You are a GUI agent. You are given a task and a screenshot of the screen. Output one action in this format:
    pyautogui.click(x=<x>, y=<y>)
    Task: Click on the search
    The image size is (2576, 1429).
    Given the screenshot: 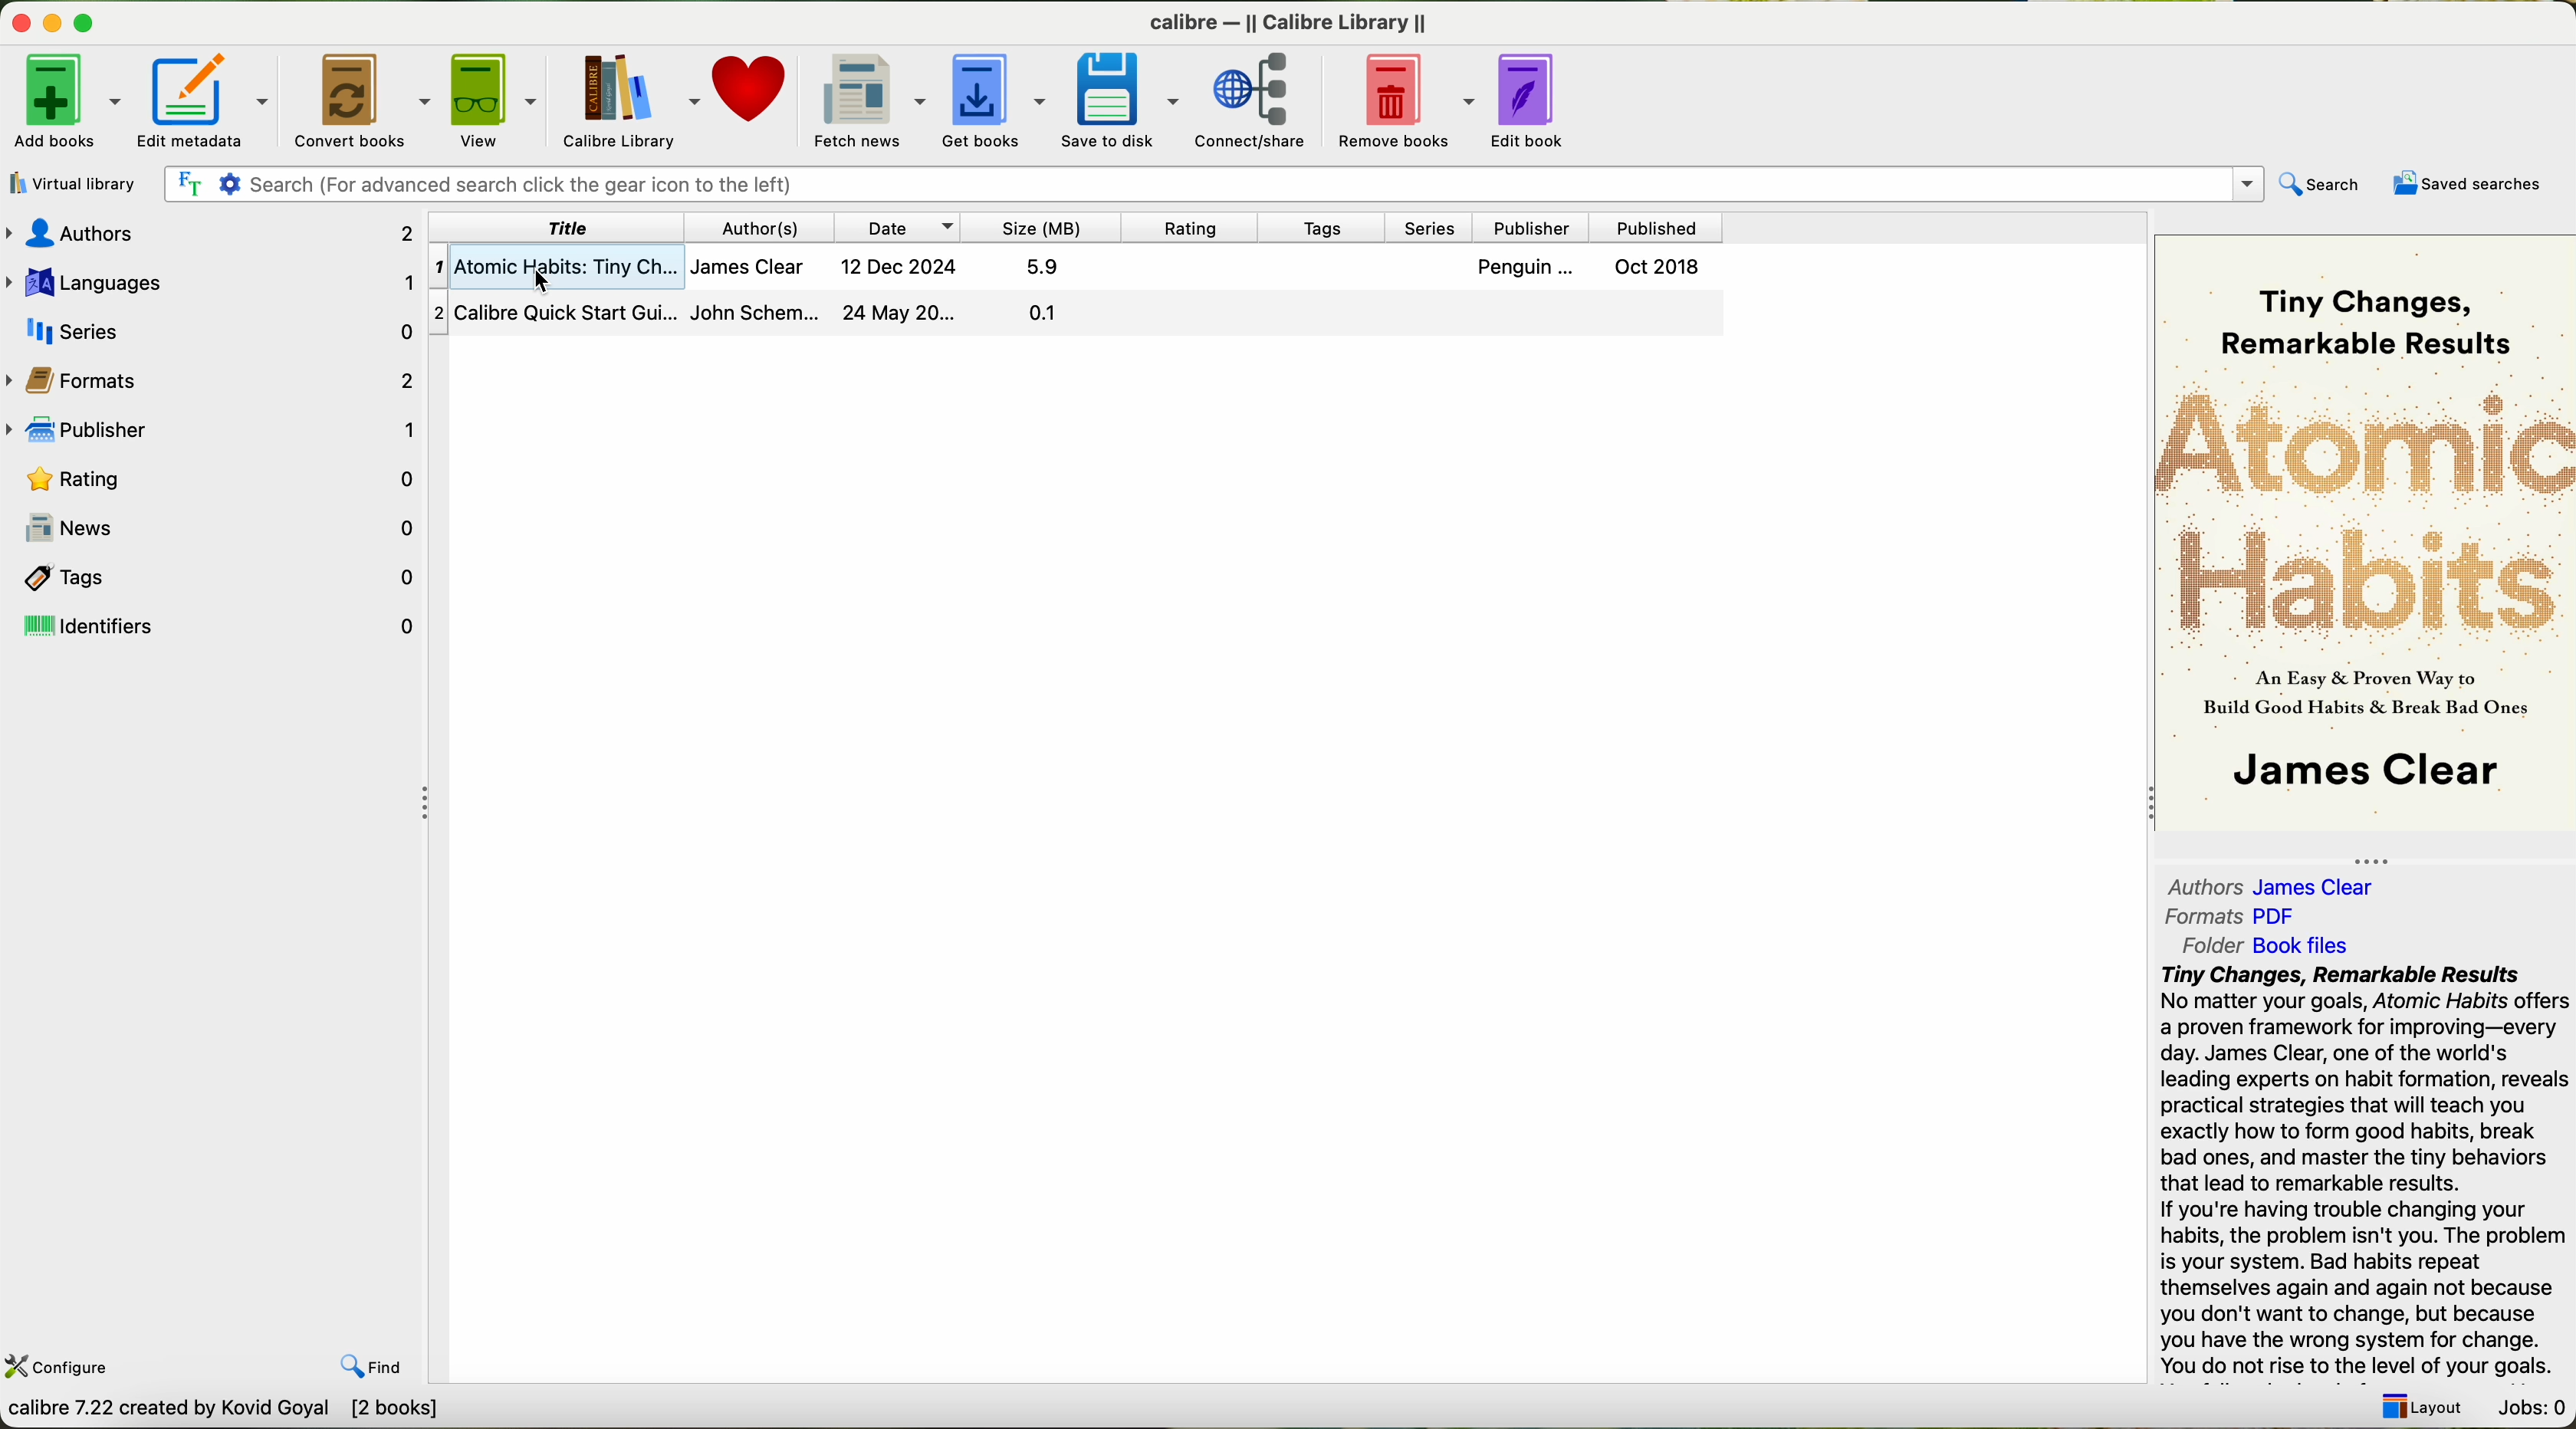 What is the action you would take?
    pyautogui.click(x=2320, y=186)
    